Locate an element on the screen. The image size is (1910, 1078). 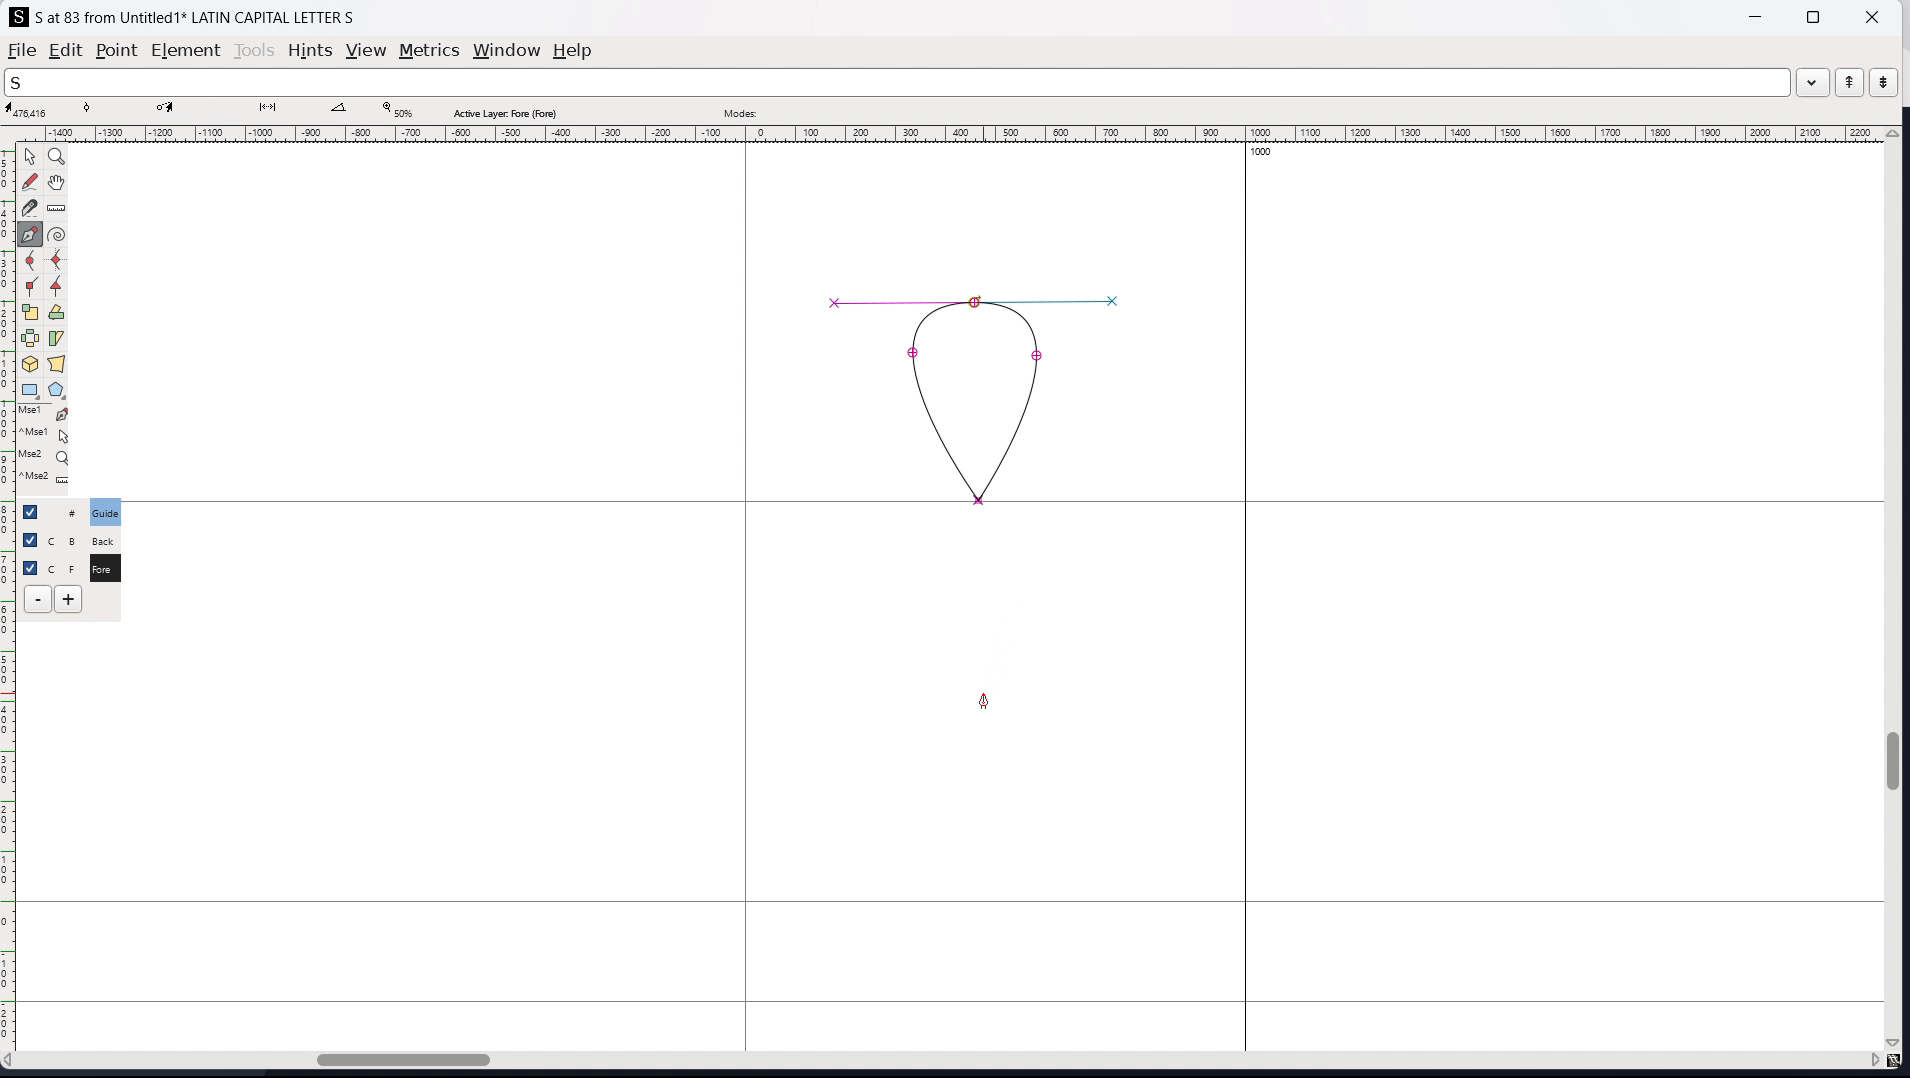
previous word in the wordlist is located at coordinates (1850, 82).